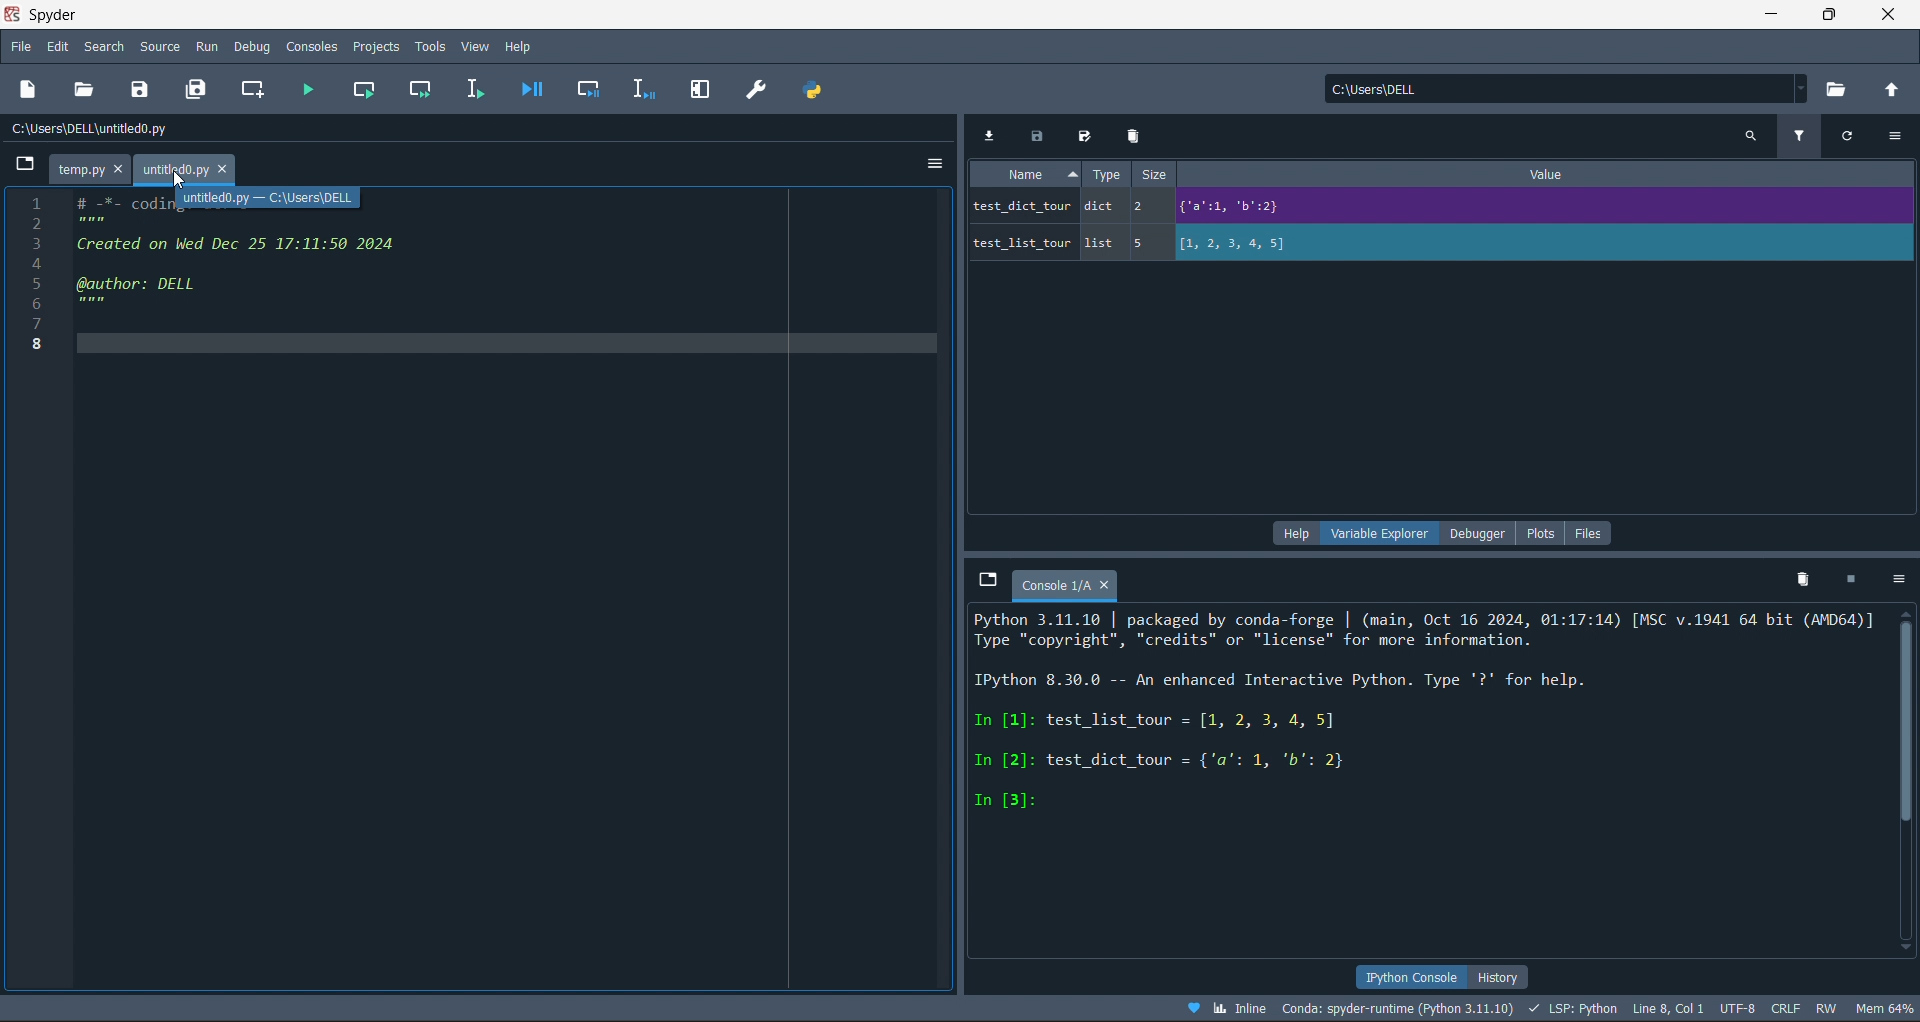 This screenshot has width=1920, height=1022. I want to click on run cell, so click(366, 87).